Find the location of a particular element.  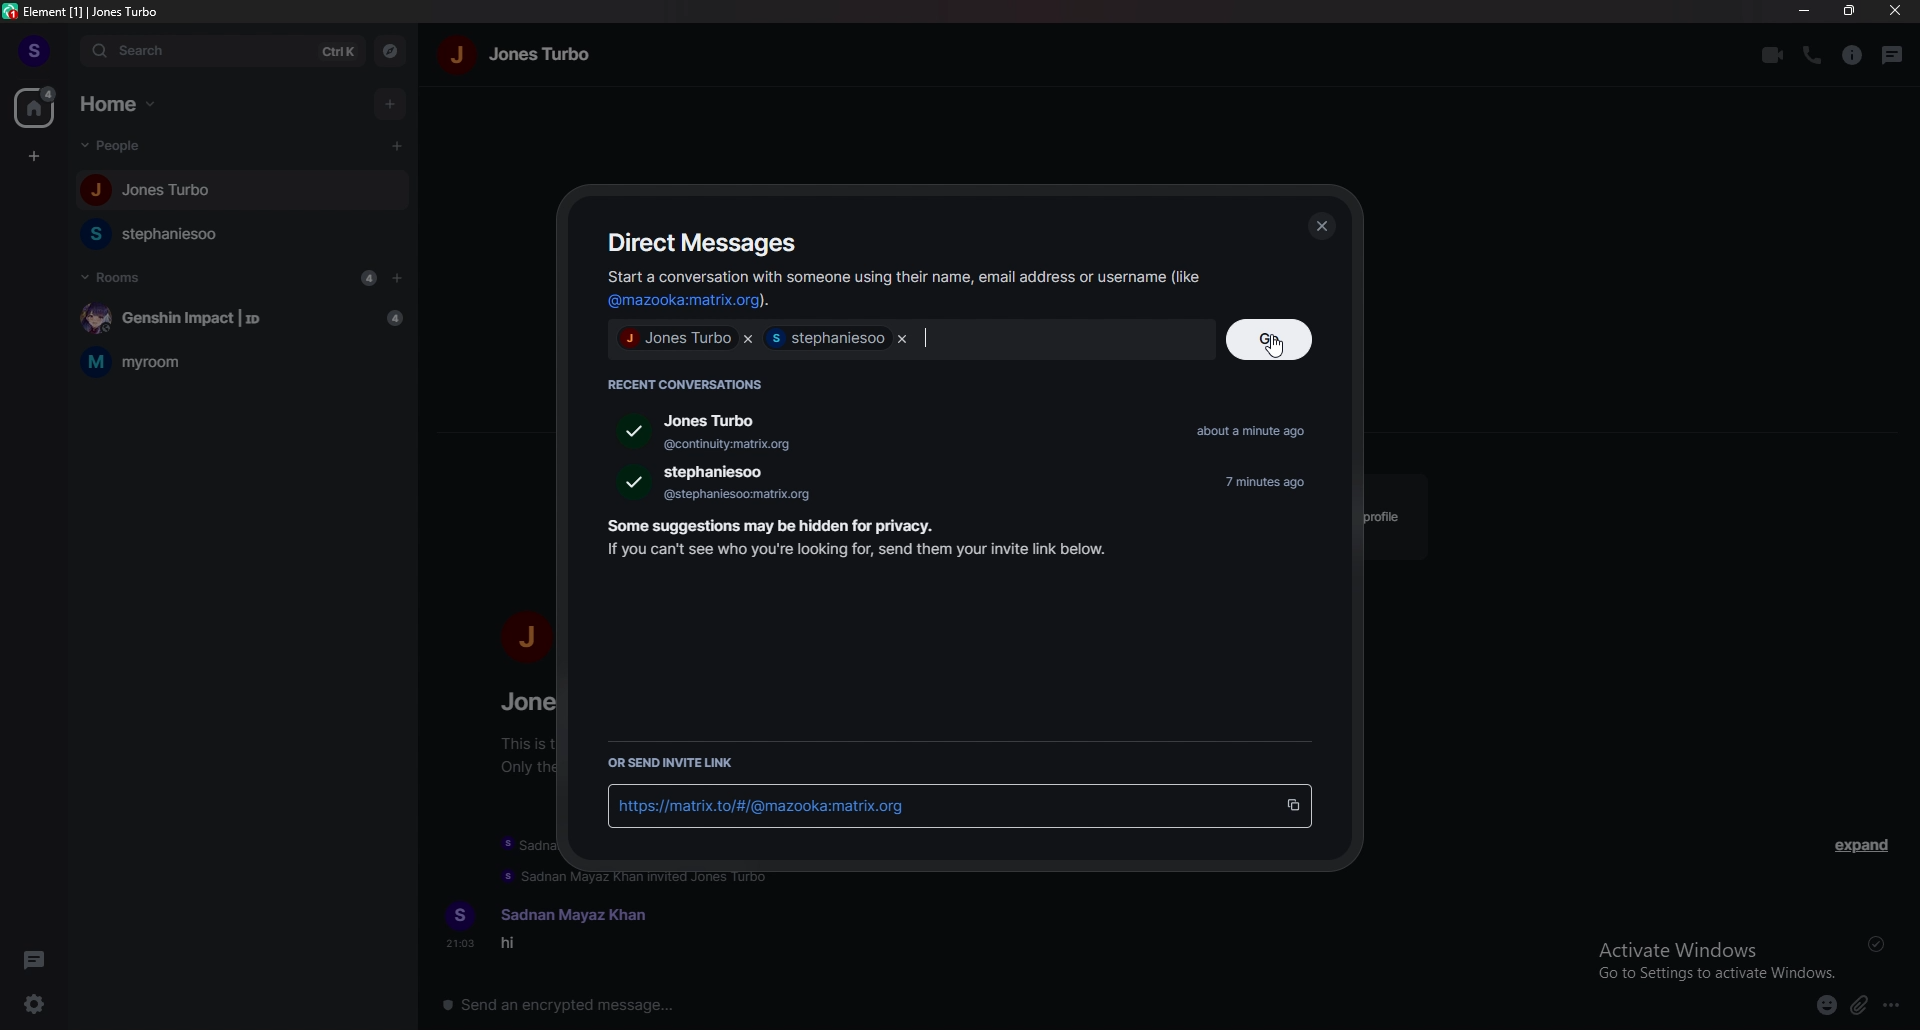

stephaniesoo is located at coordinates (825, 338).